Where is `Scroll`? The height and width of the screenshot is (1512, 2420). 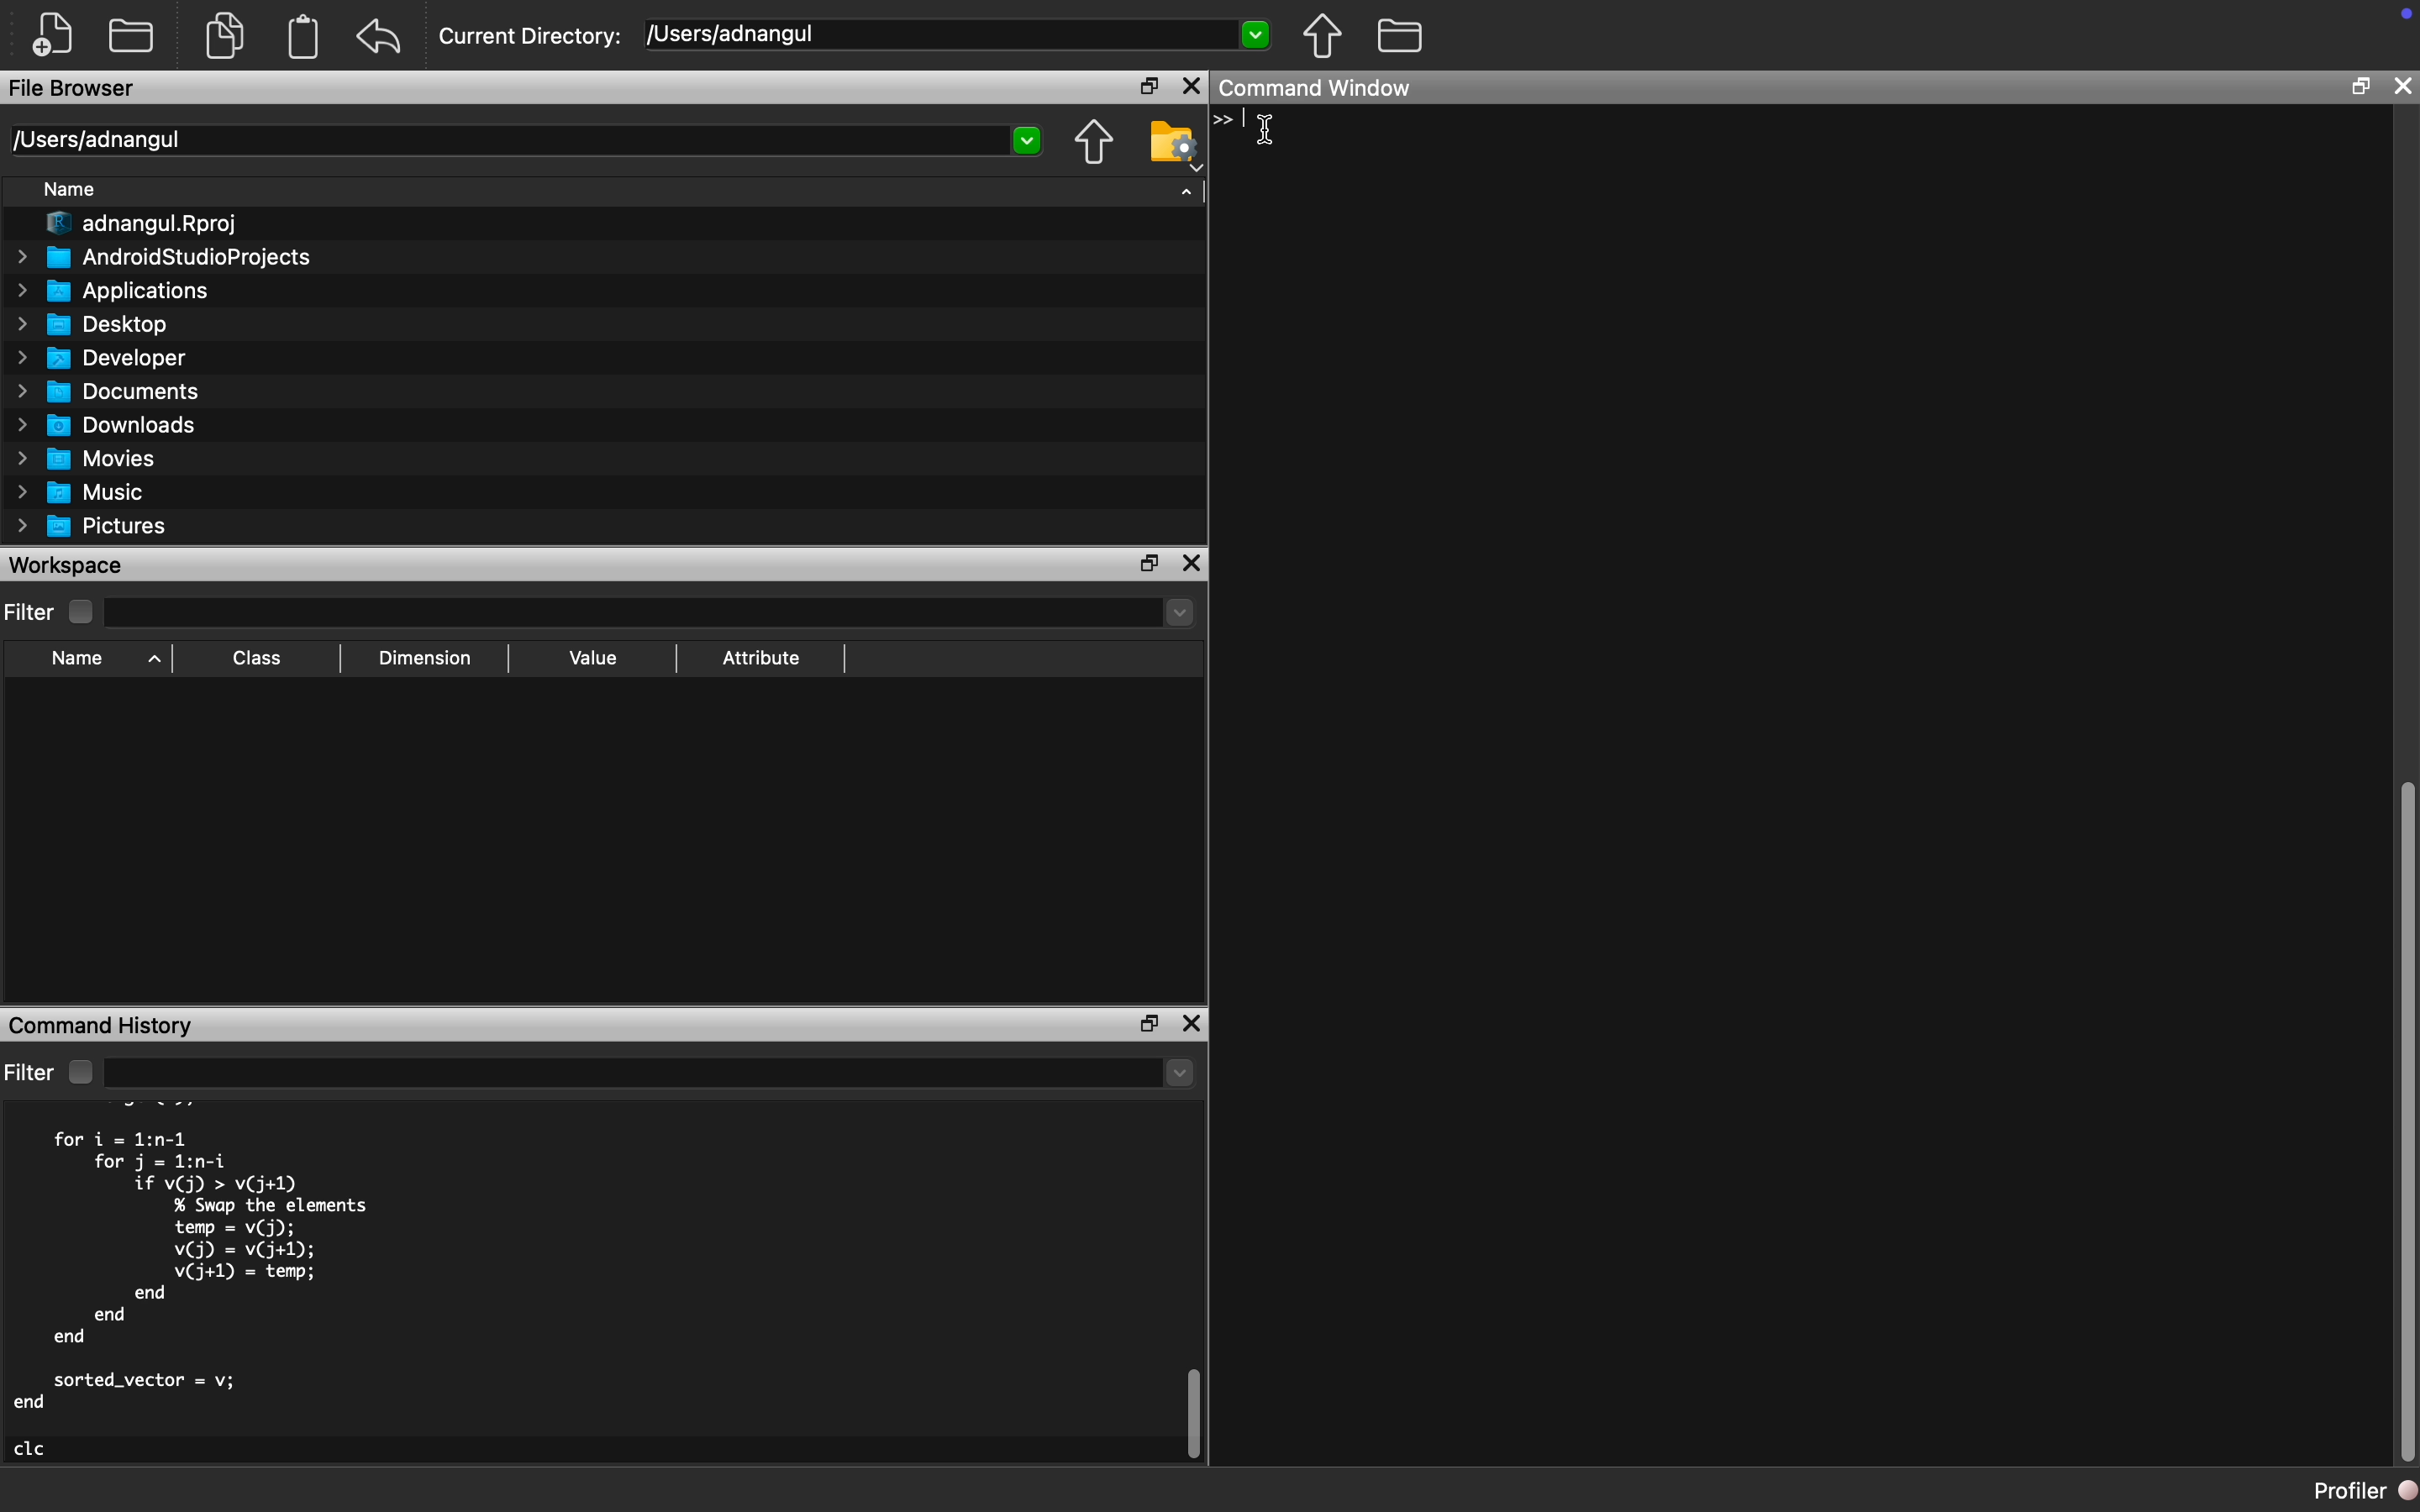 Scroll is located at coordinates (2403, 793).